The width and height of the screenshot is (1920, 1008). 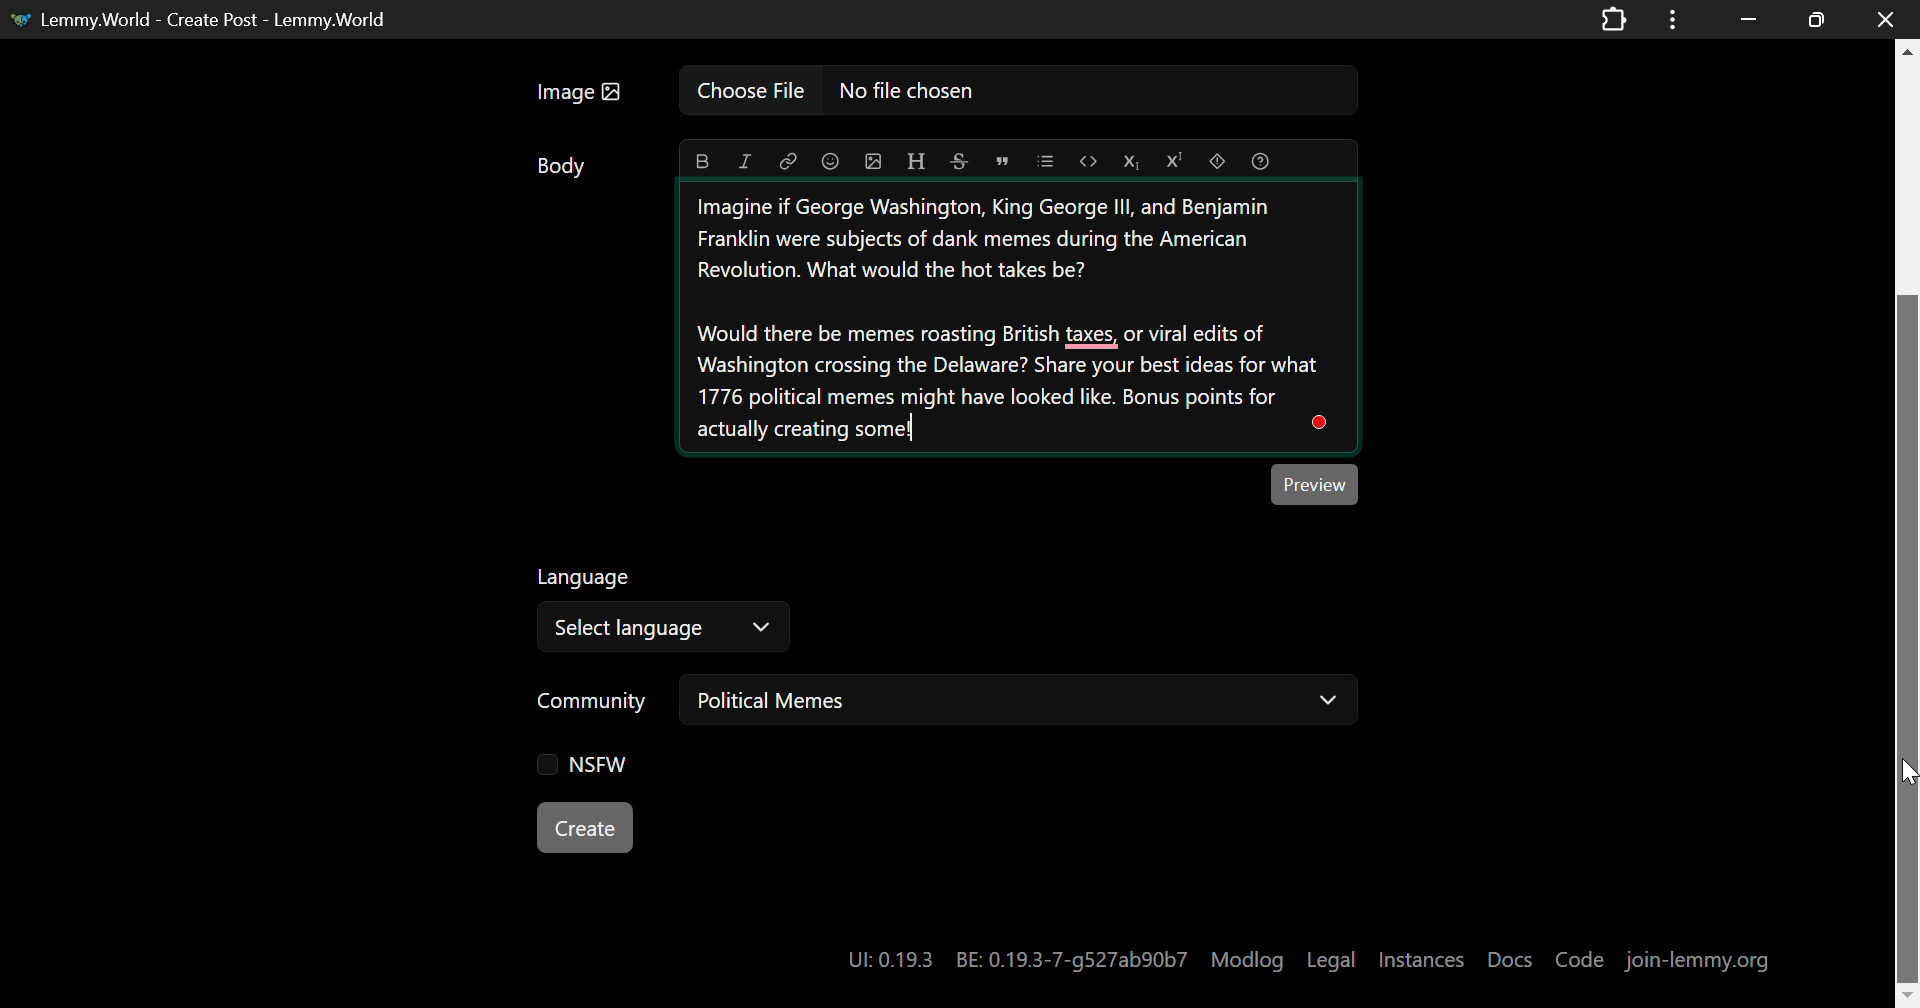 I want to click on Select Post Community, so click(x=947, y=701).